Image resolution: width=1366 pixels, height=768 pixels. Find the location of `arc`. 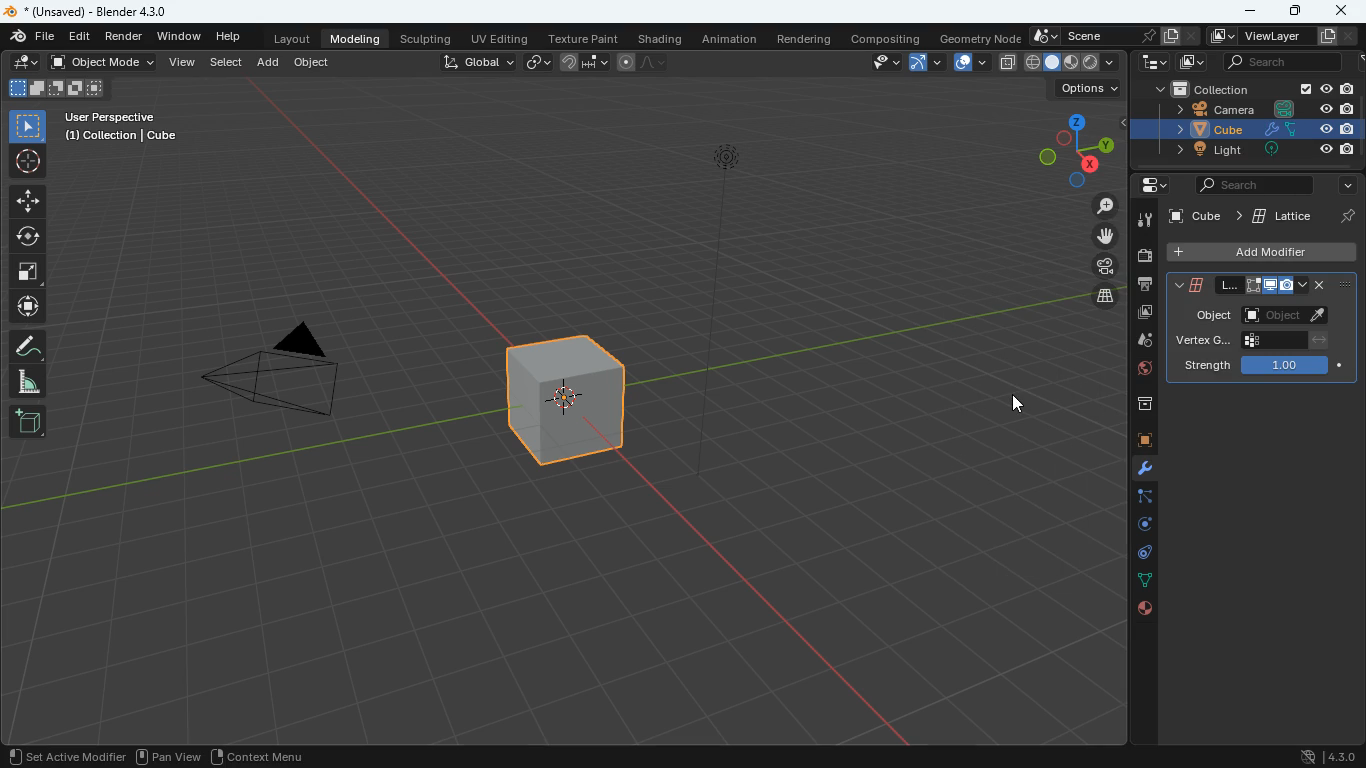

arc is located at coordinates (925, 65).